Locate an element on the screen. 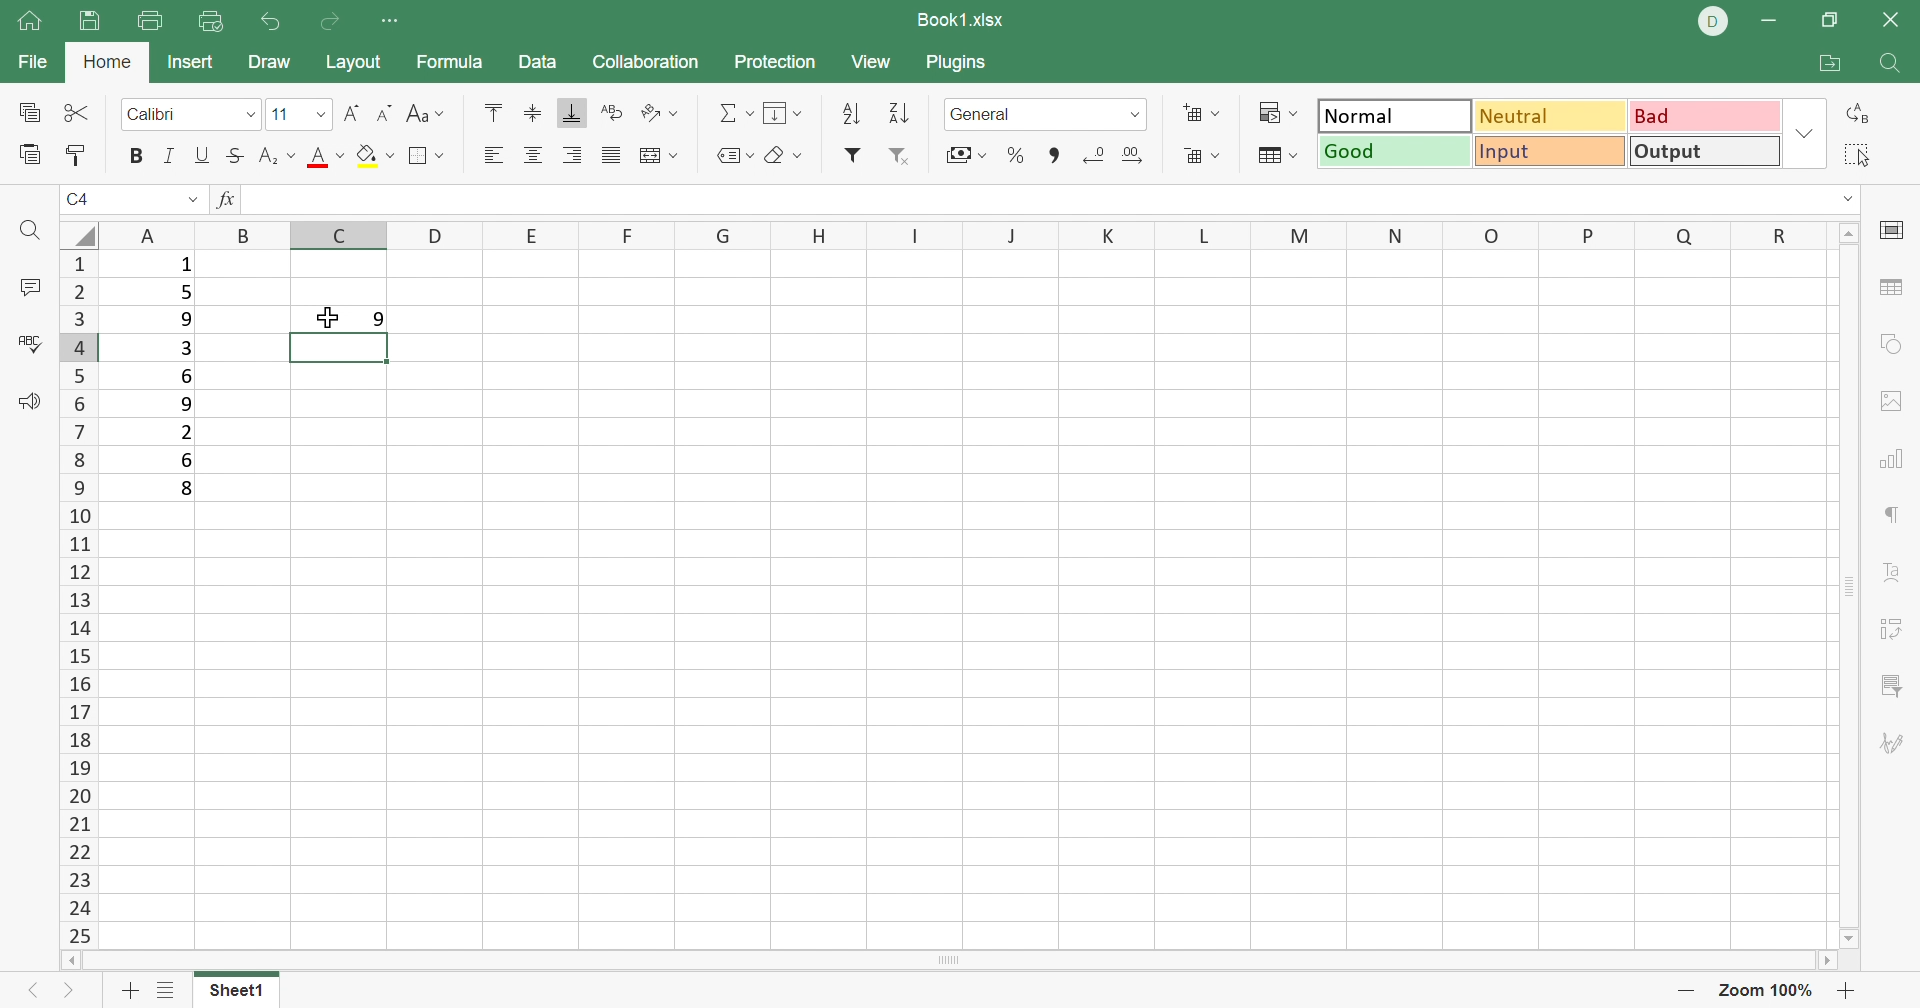  Format as table template is located at coordinates (1205, 157).